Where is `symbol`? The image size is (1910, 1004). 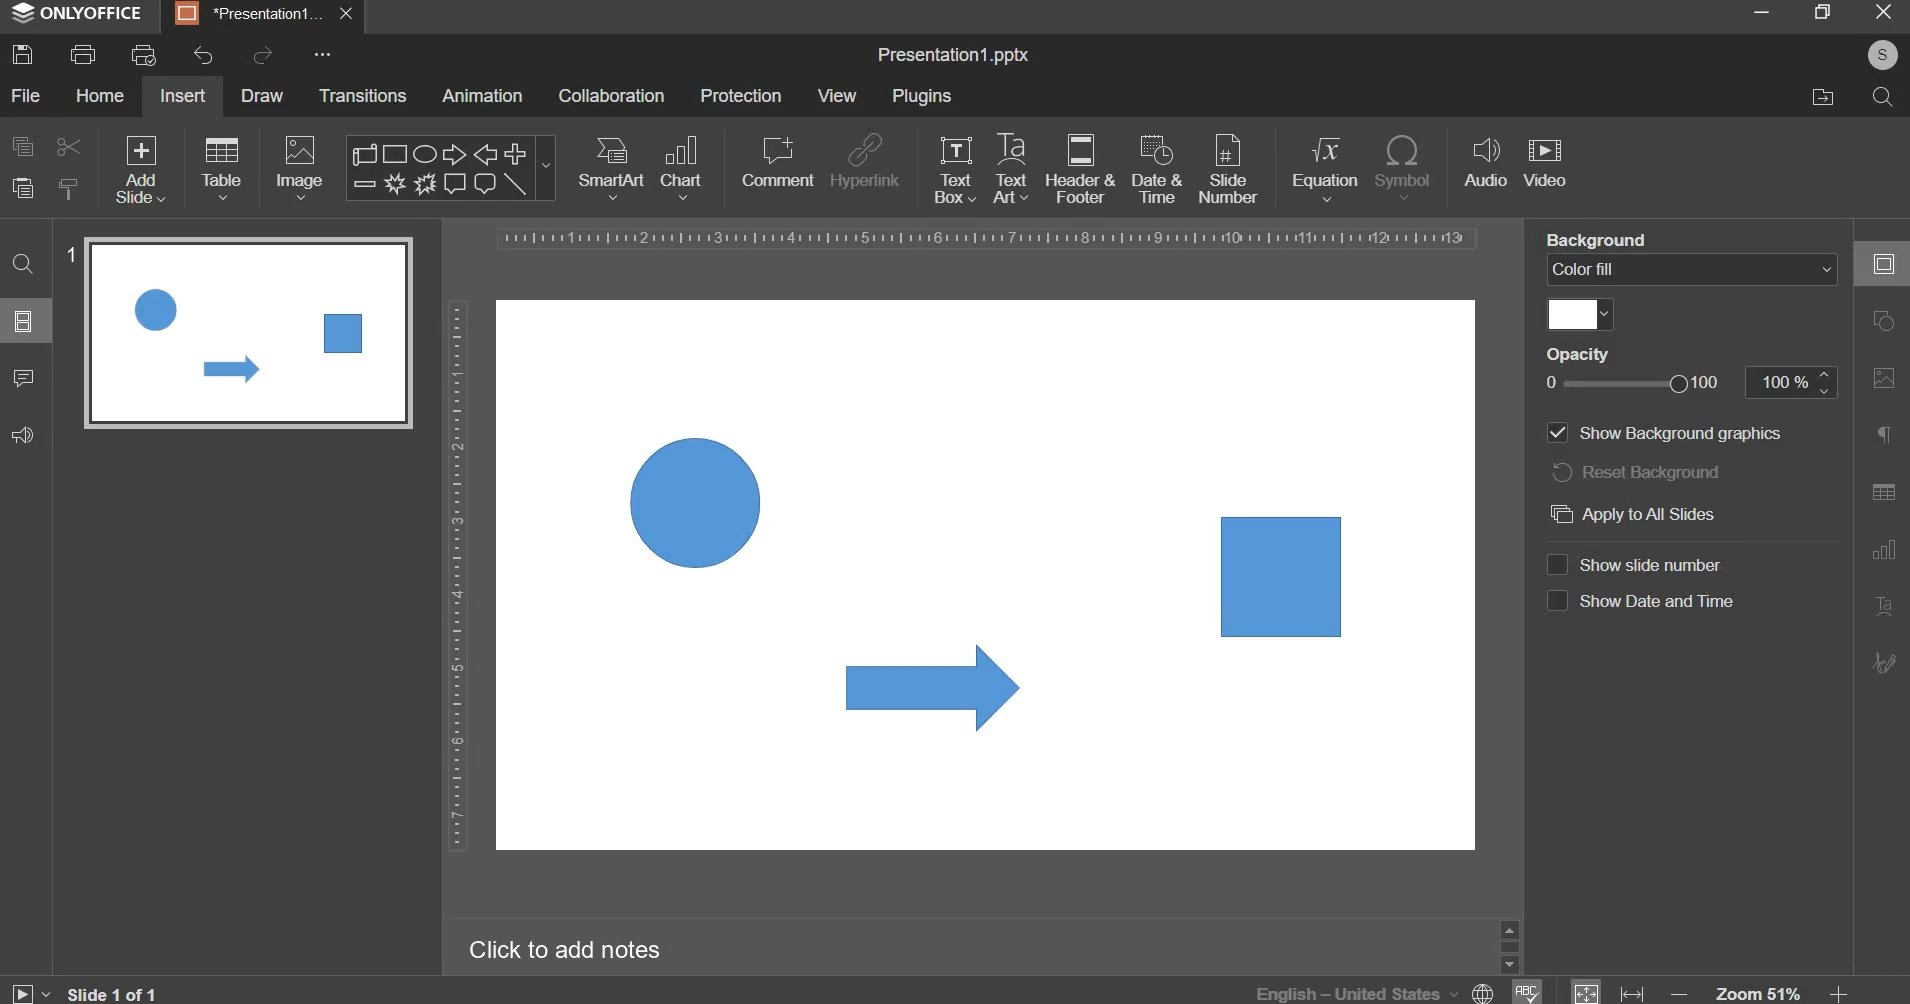
symbol is located at coordinates (1402, 166).